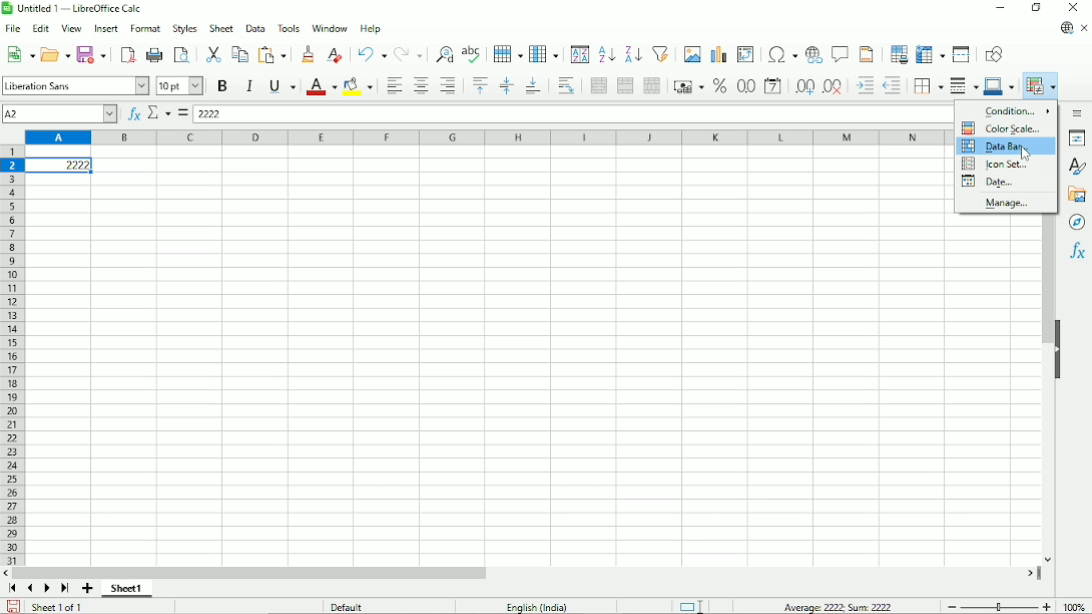 The height and width of the screenshot is (614, 1092). I want to click on Define print area, so click(898, 53).